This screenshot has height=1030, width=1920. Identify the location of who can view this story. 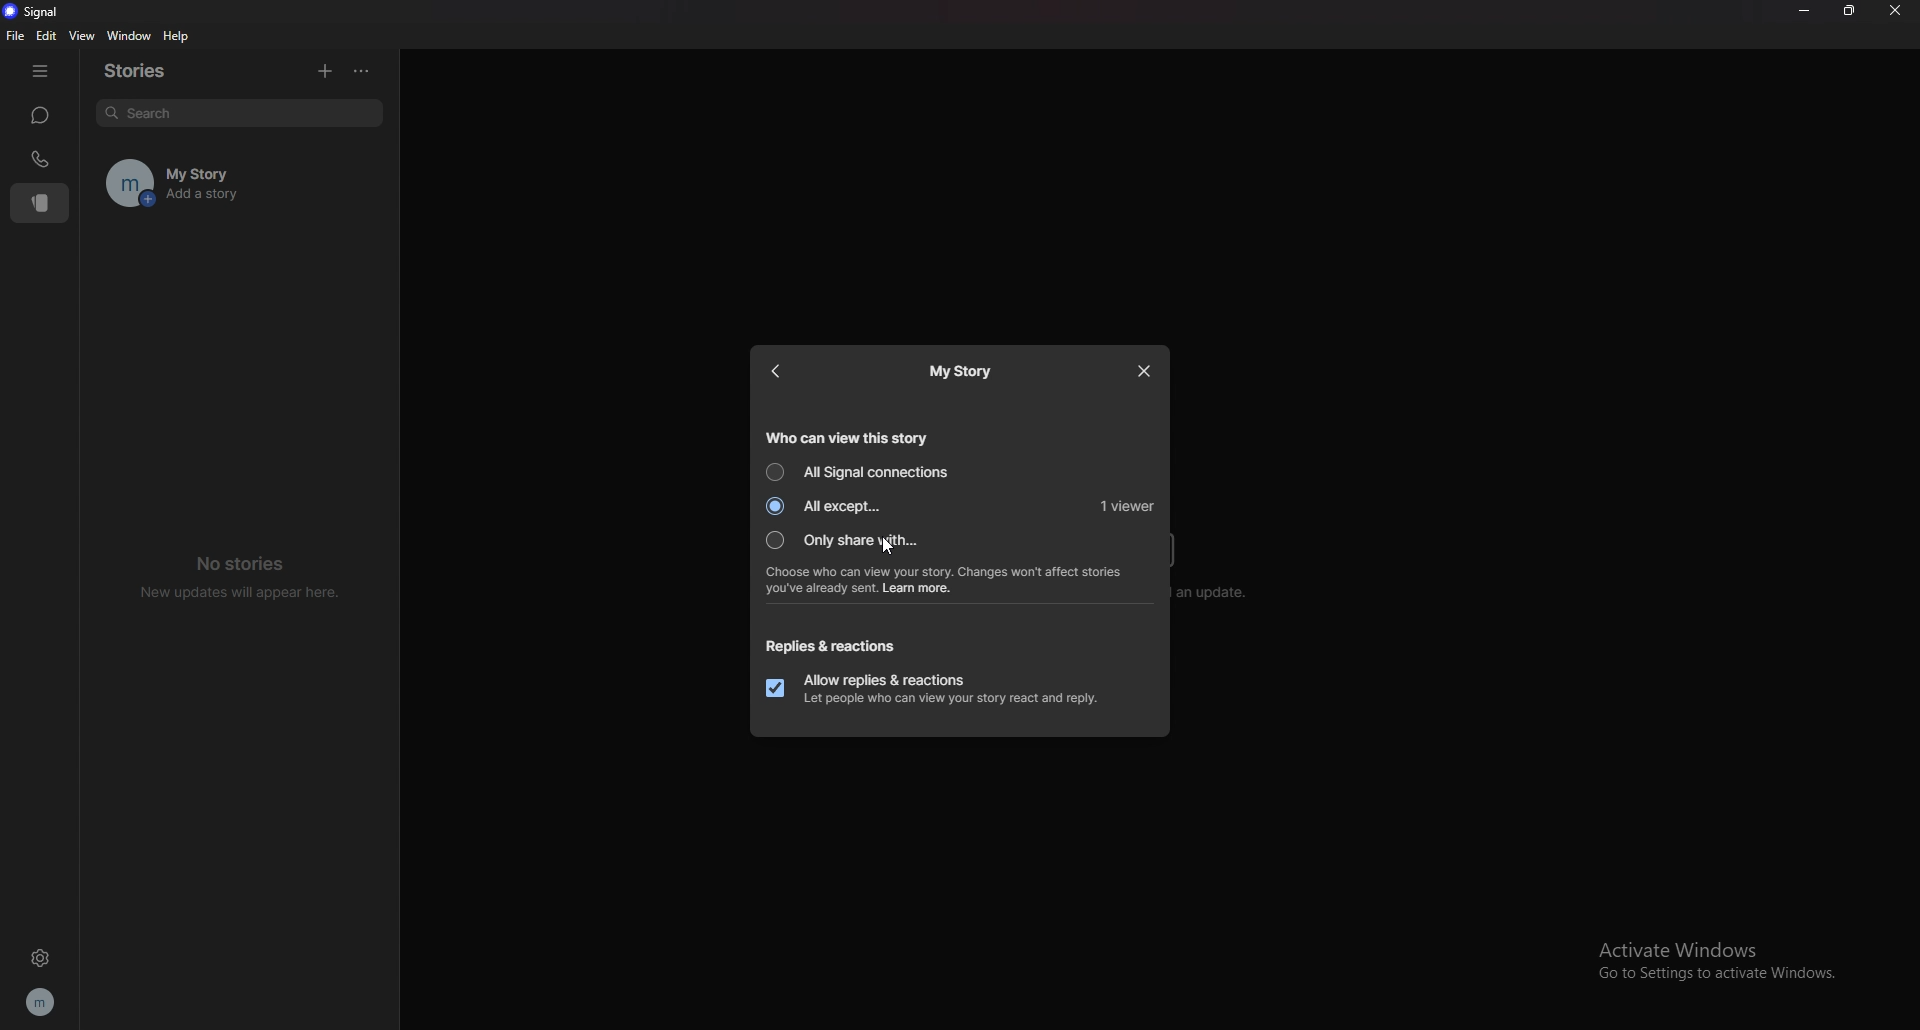
(851, 436).